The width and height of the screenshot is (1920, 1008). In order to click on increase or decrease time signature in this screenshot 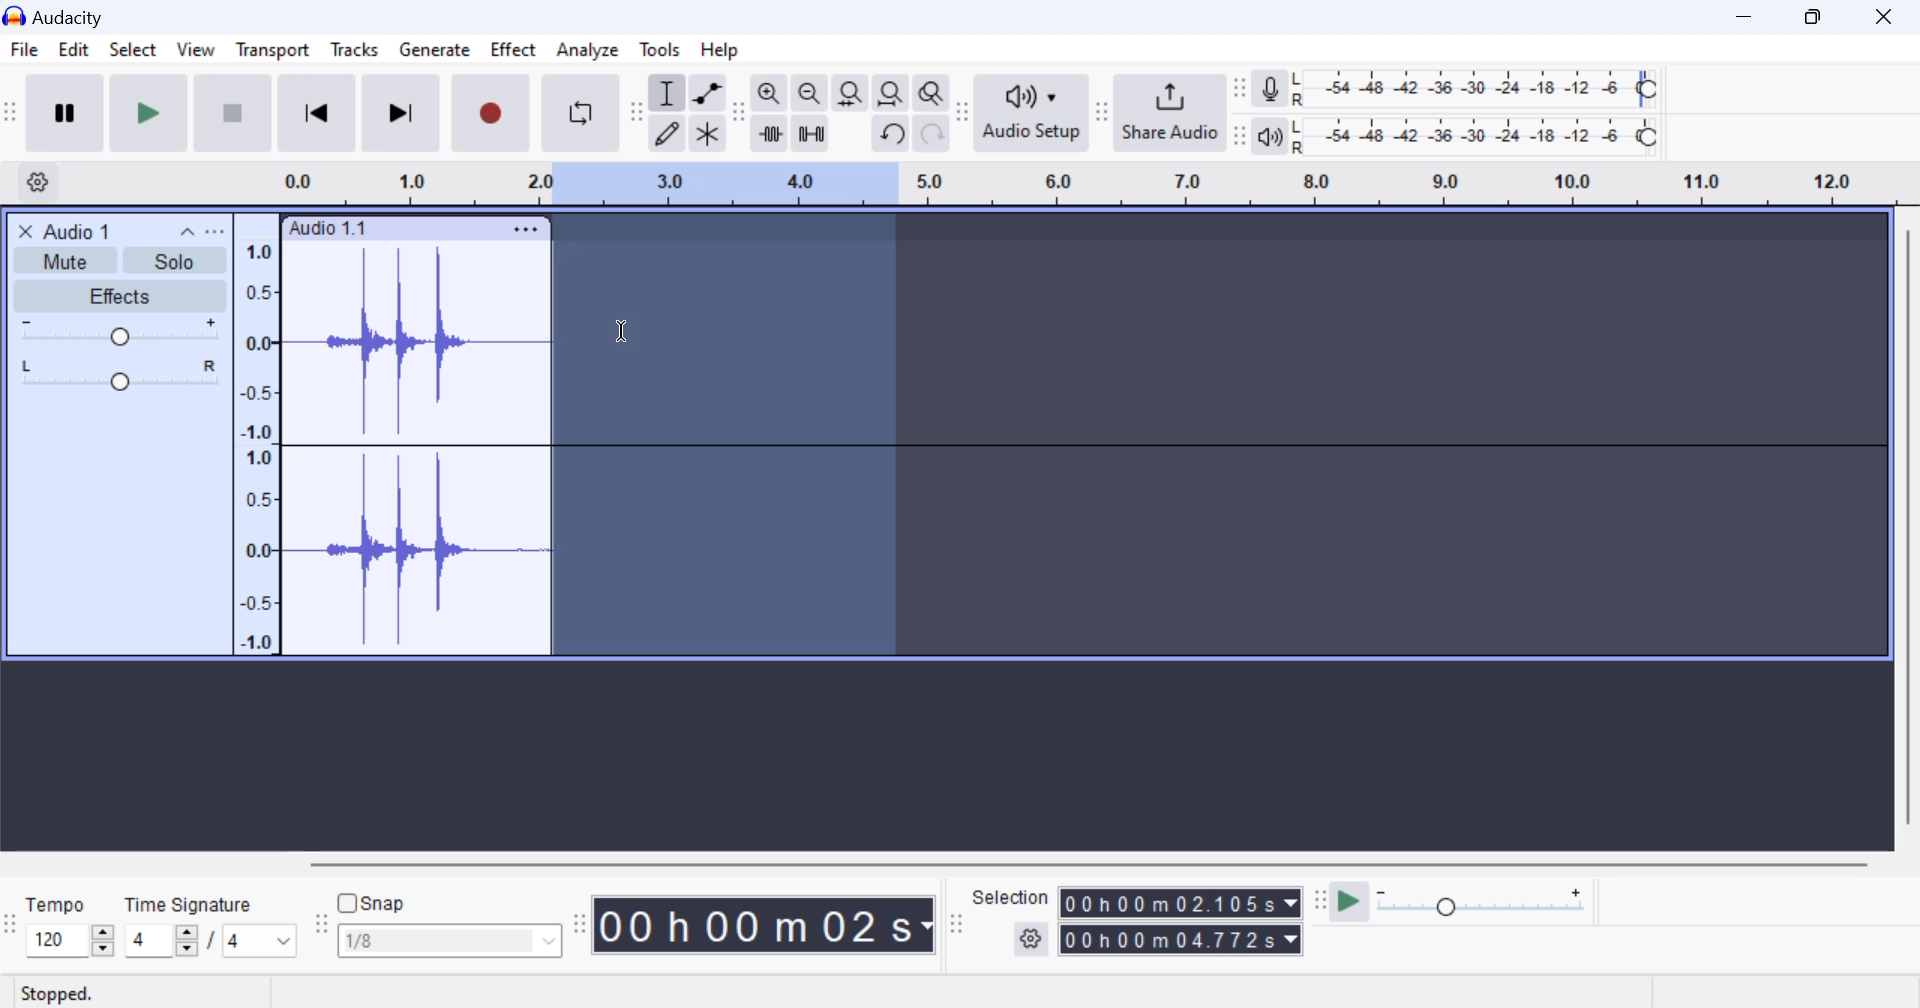, I will do `click(161, 941)`.